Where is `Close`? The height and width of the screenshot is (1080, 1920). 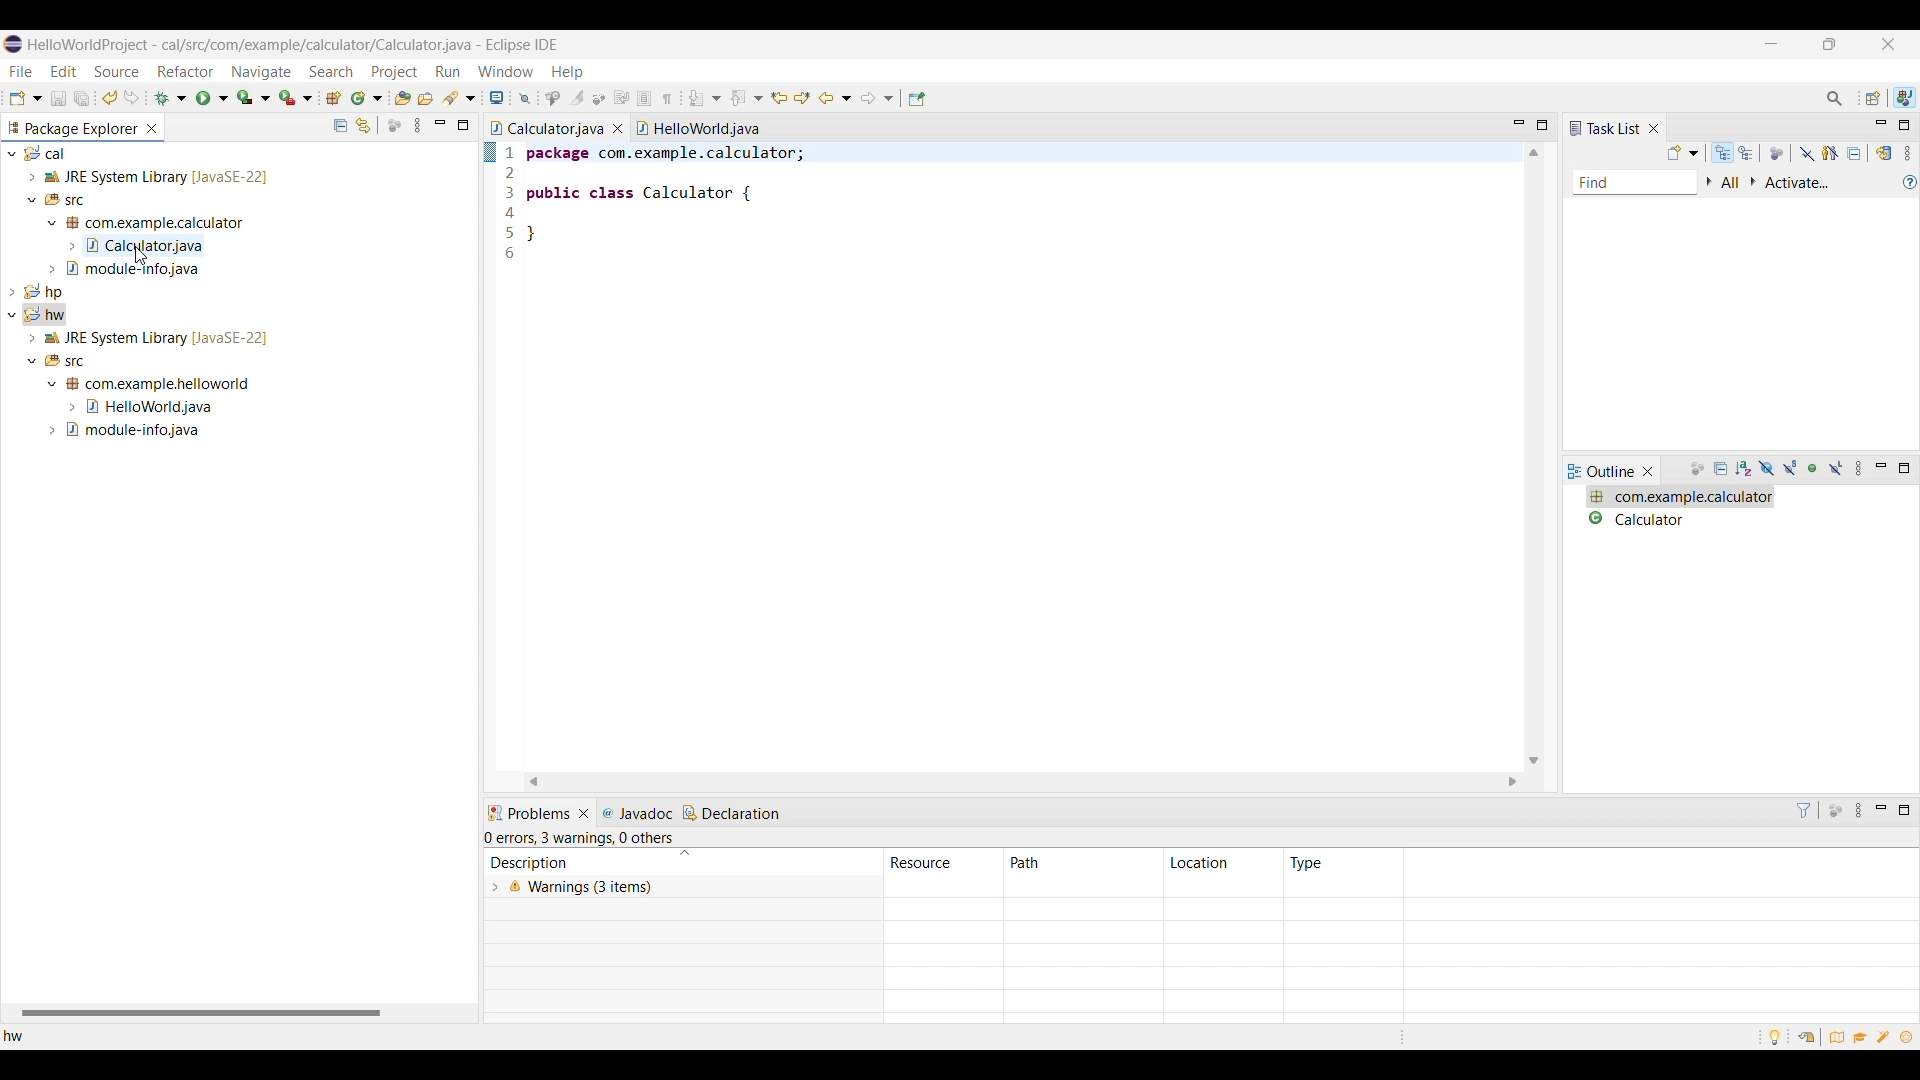 Close is located at coordinates (1653, 128).